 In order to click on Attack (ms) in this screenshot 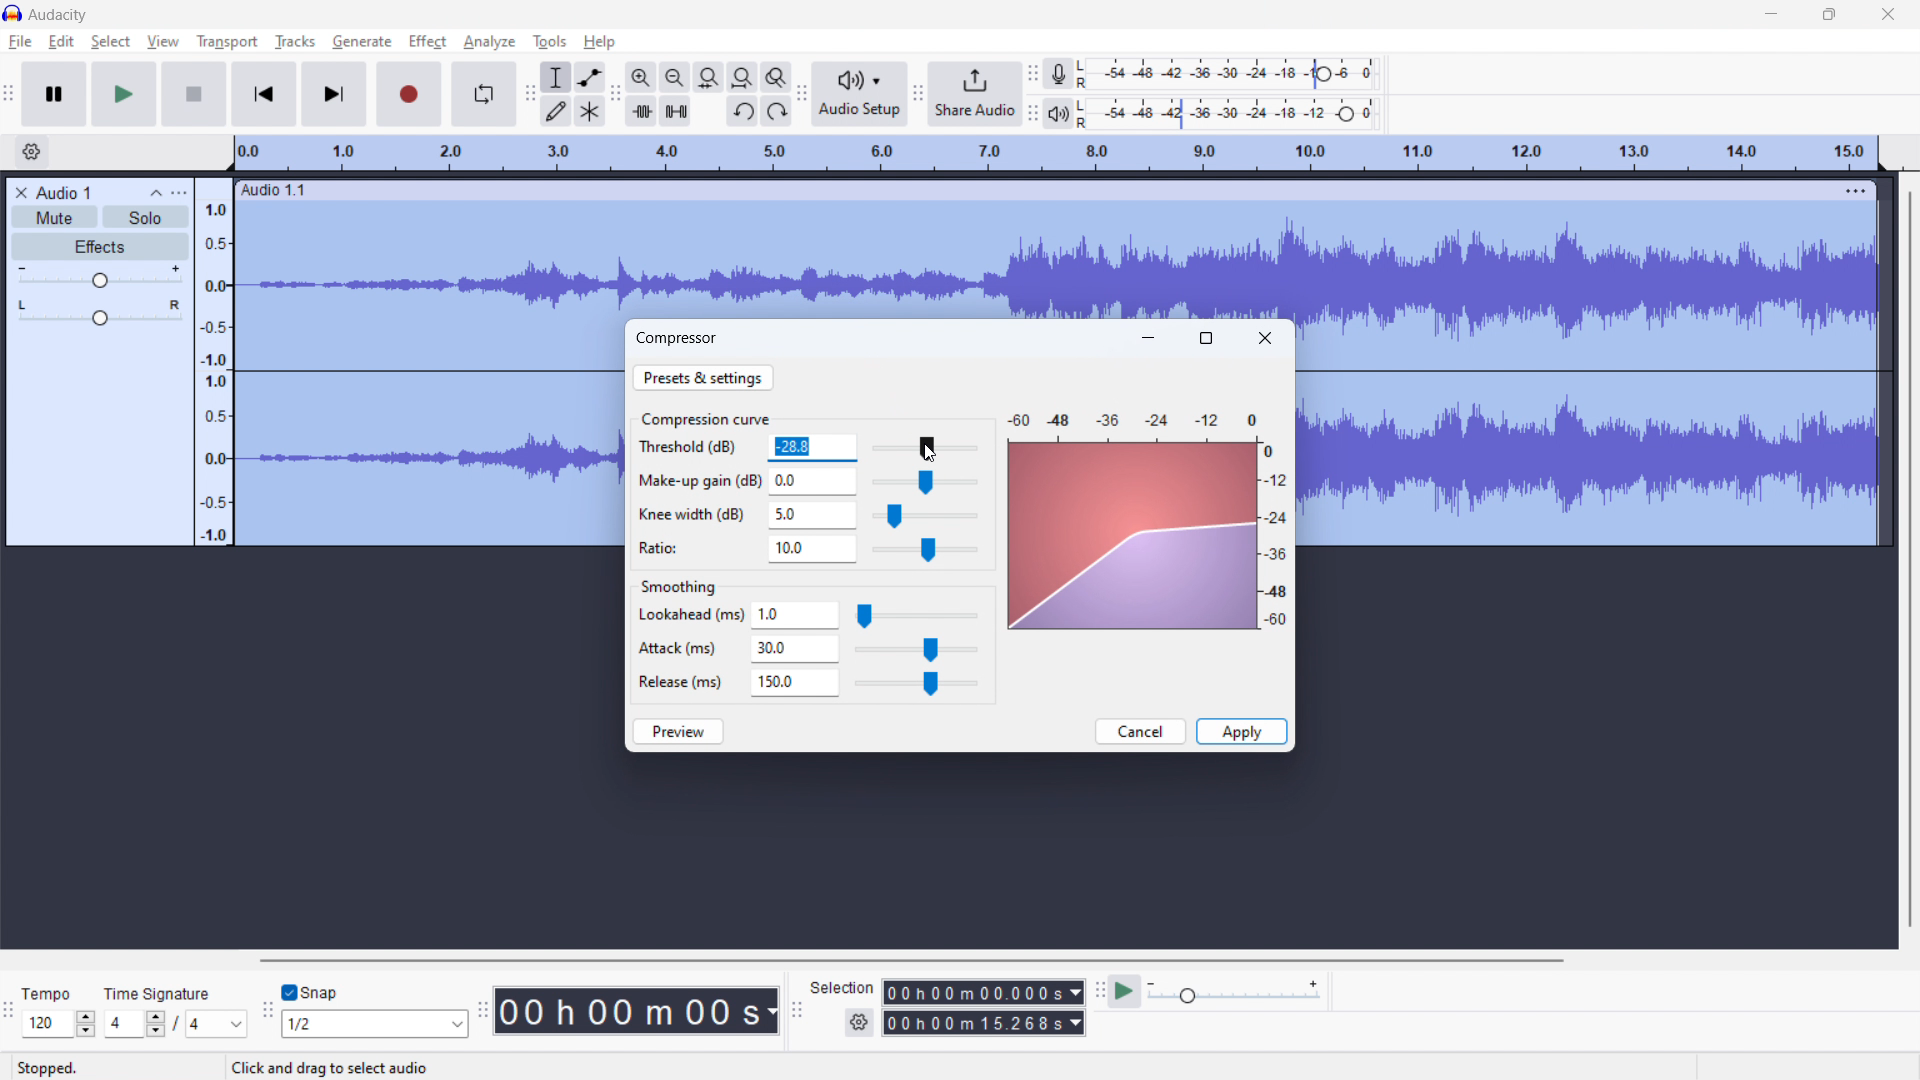, I will do `click(682, 644)`.